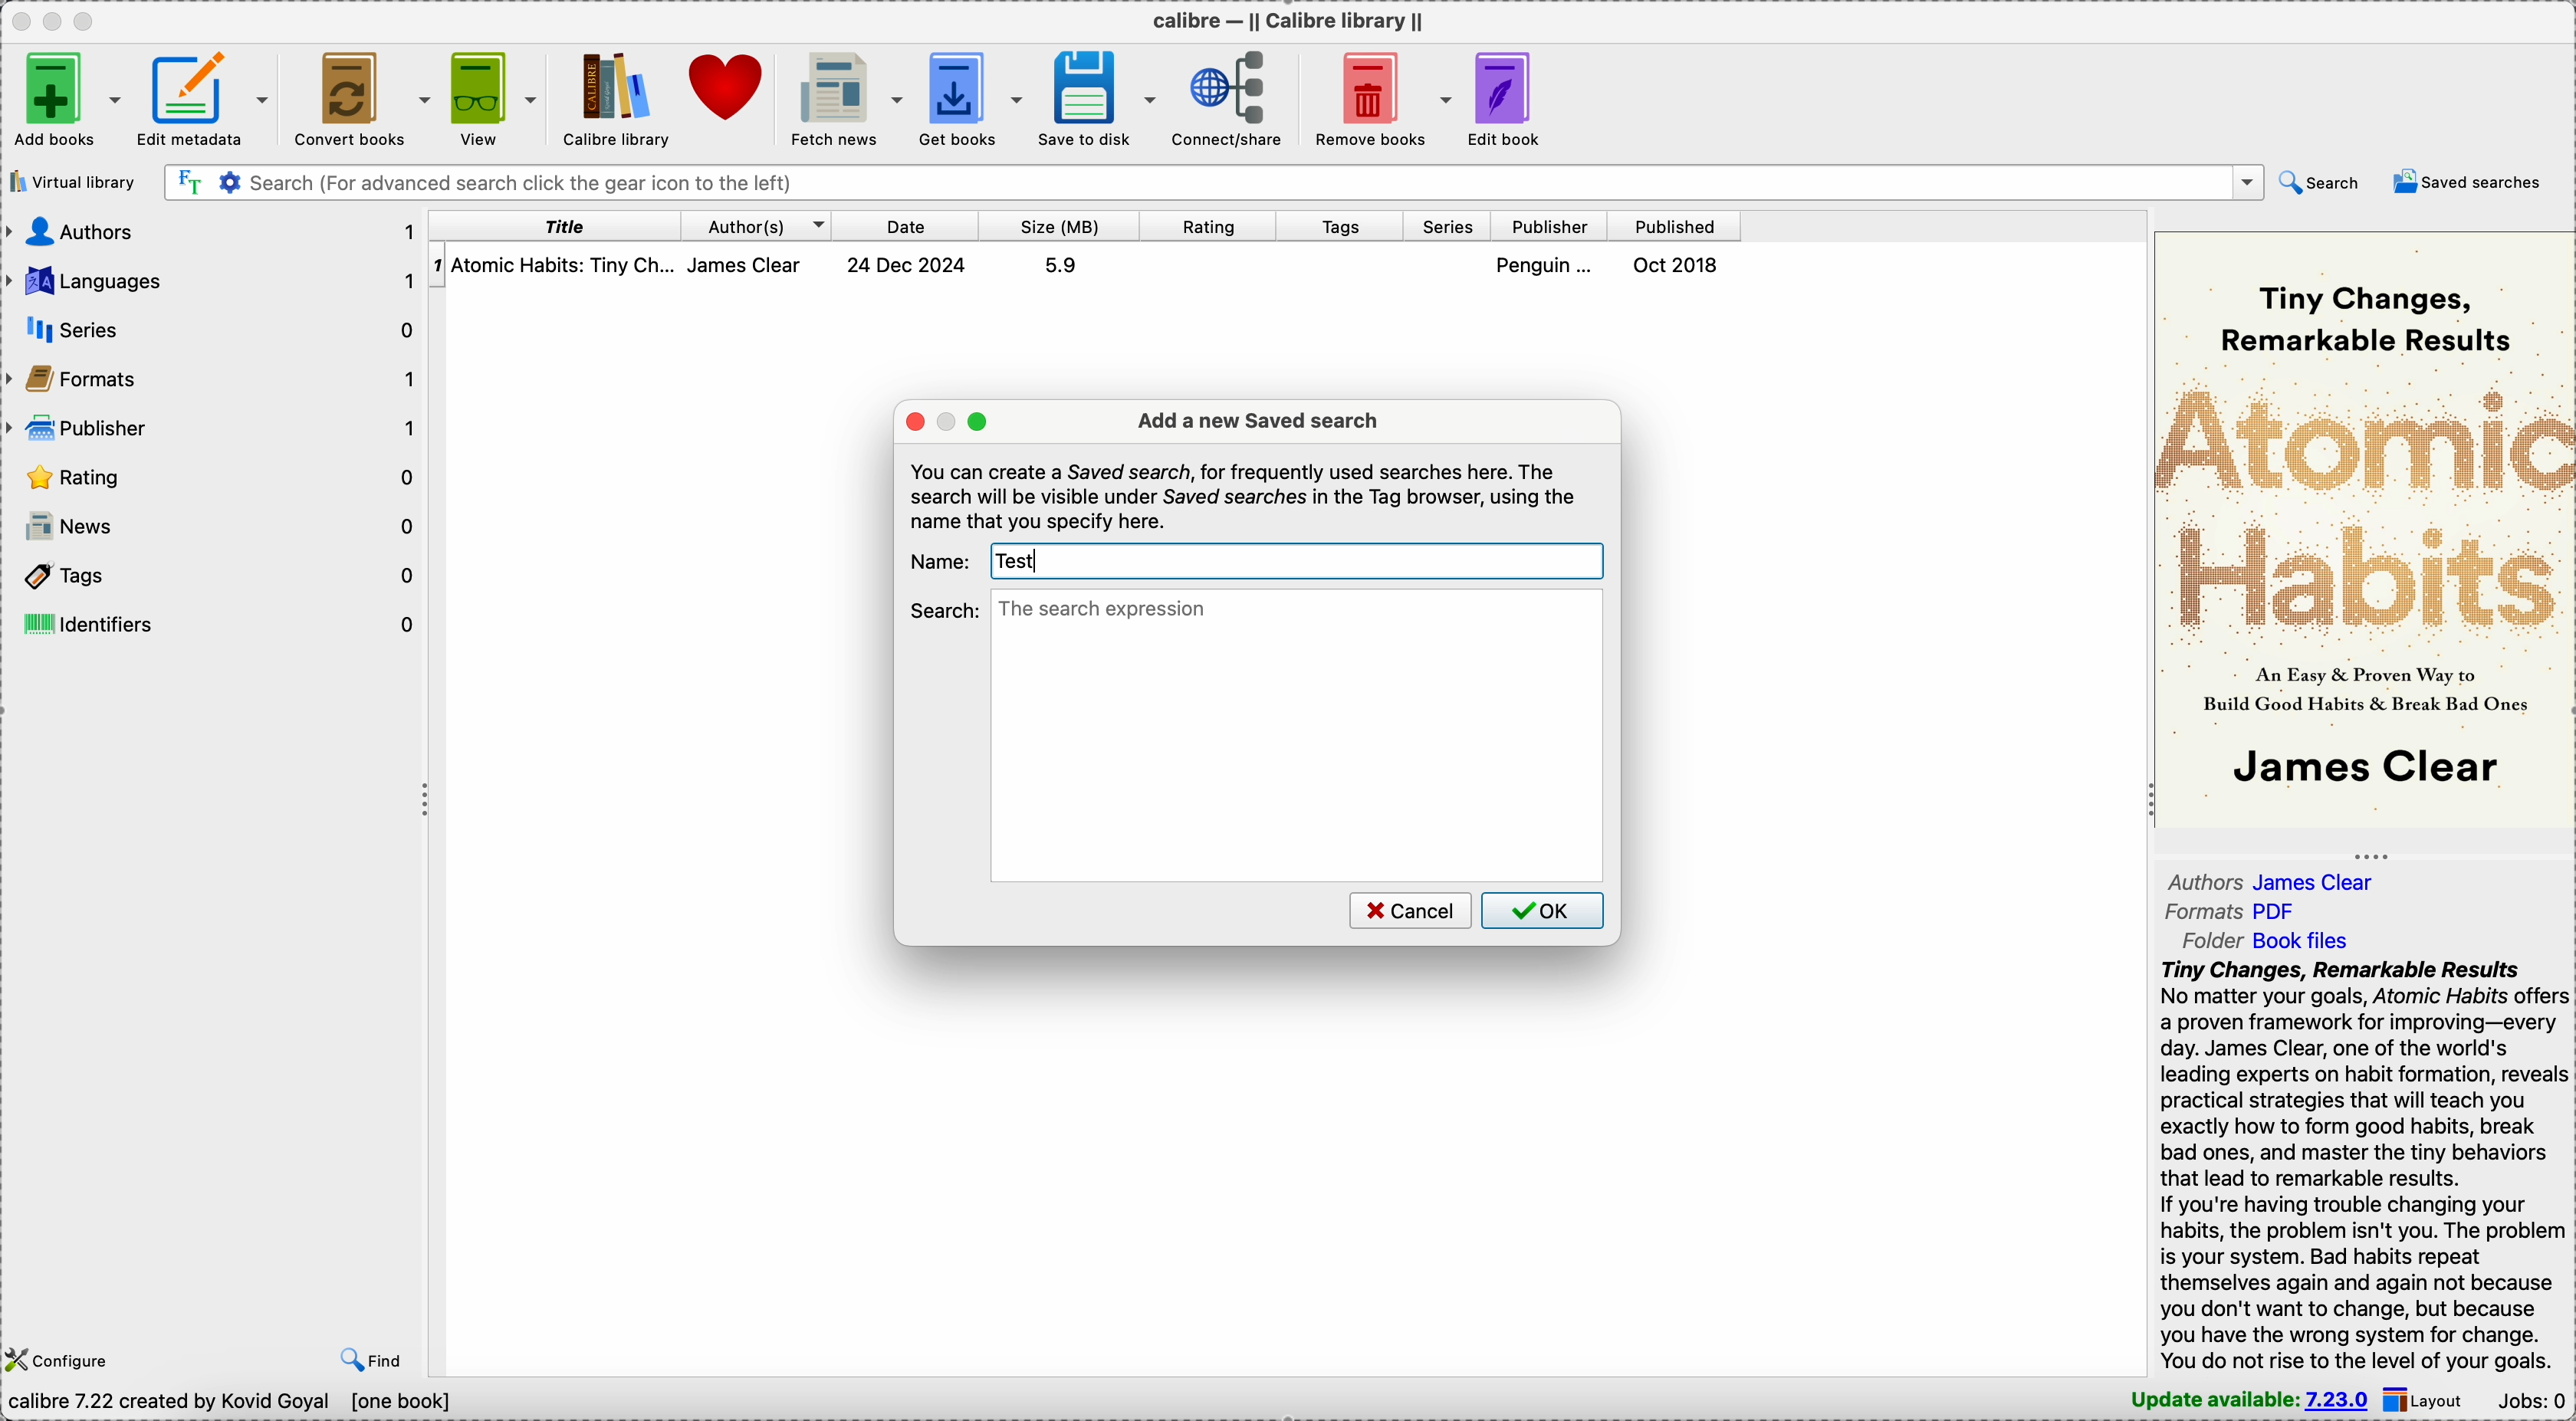 This screenshot has height=1421, width=2576. Describe the element at coordinates (566, 266) in the screenshot. I see `atomic habits: Tiny changes, remarkable results` at that location.